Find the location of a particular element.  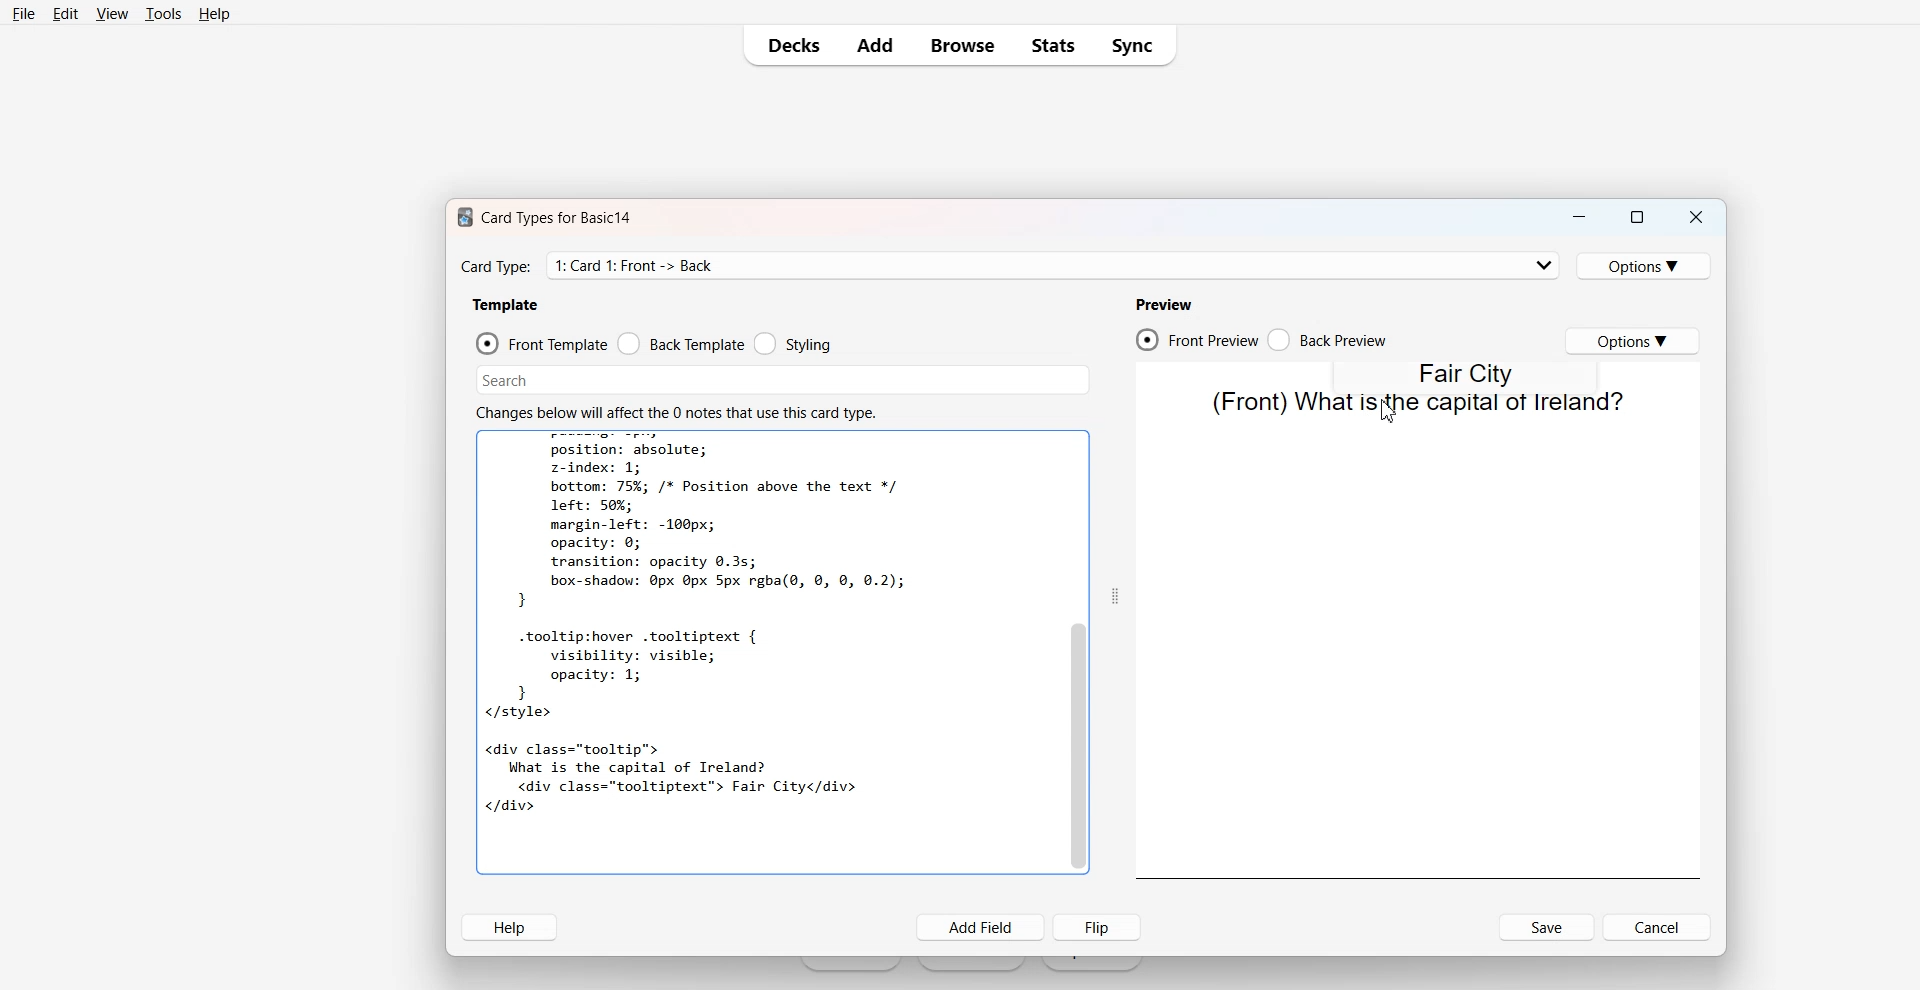

Cursor is located at coordinates (1389, 410).